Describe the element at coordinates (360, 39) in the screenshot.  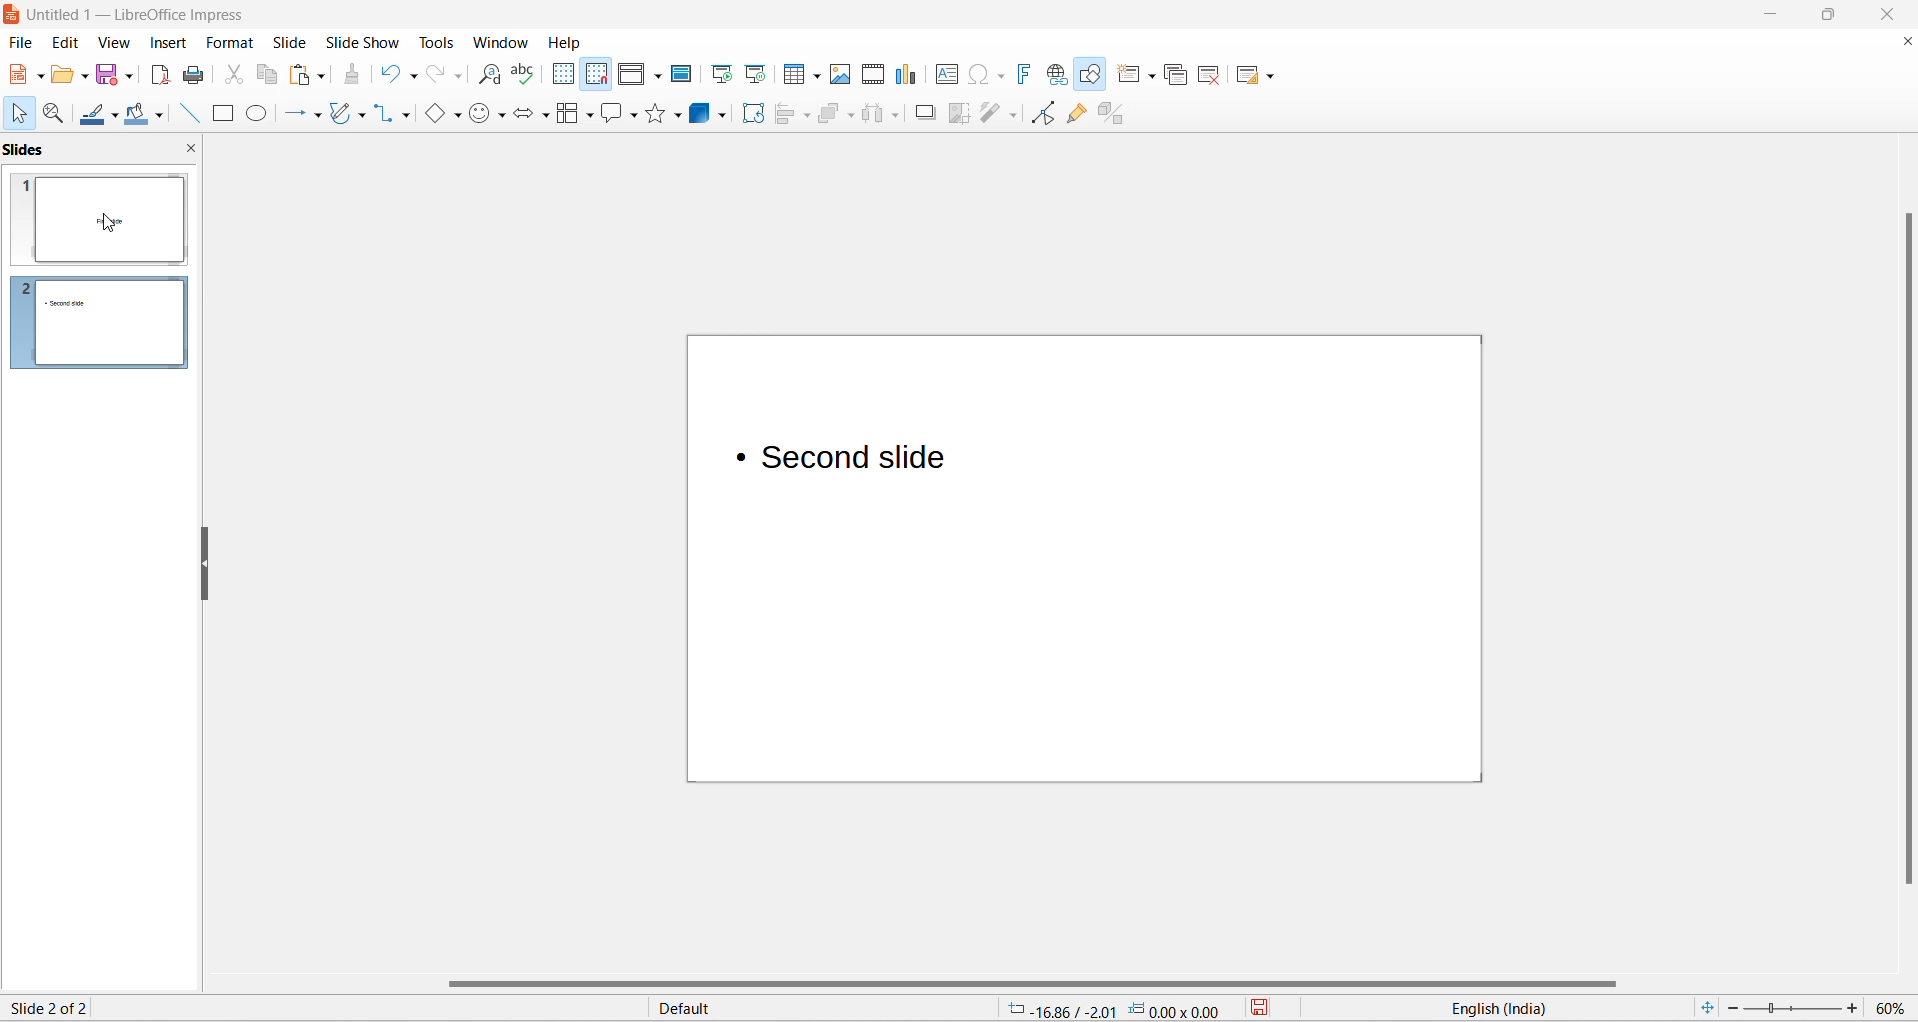
I see `slide show` at that location.